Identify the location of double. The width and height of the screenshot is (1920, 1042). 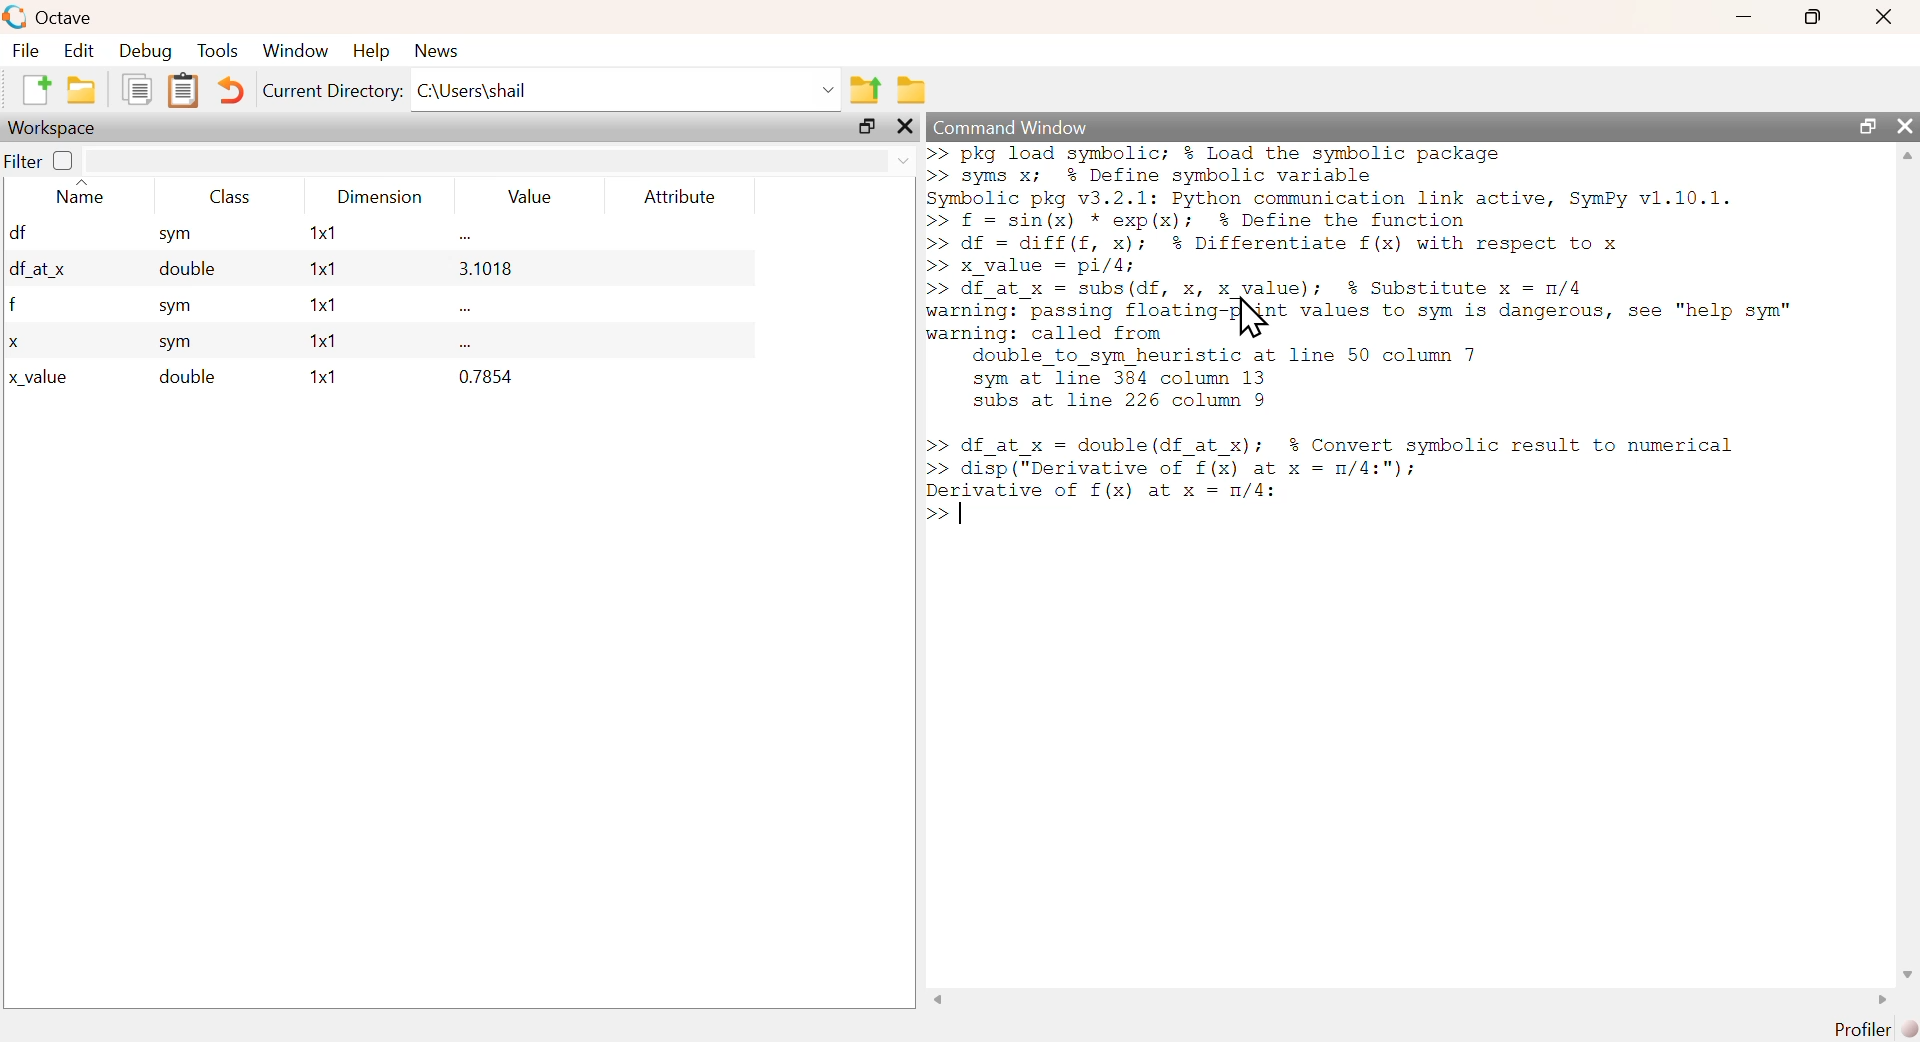
(179, 272).